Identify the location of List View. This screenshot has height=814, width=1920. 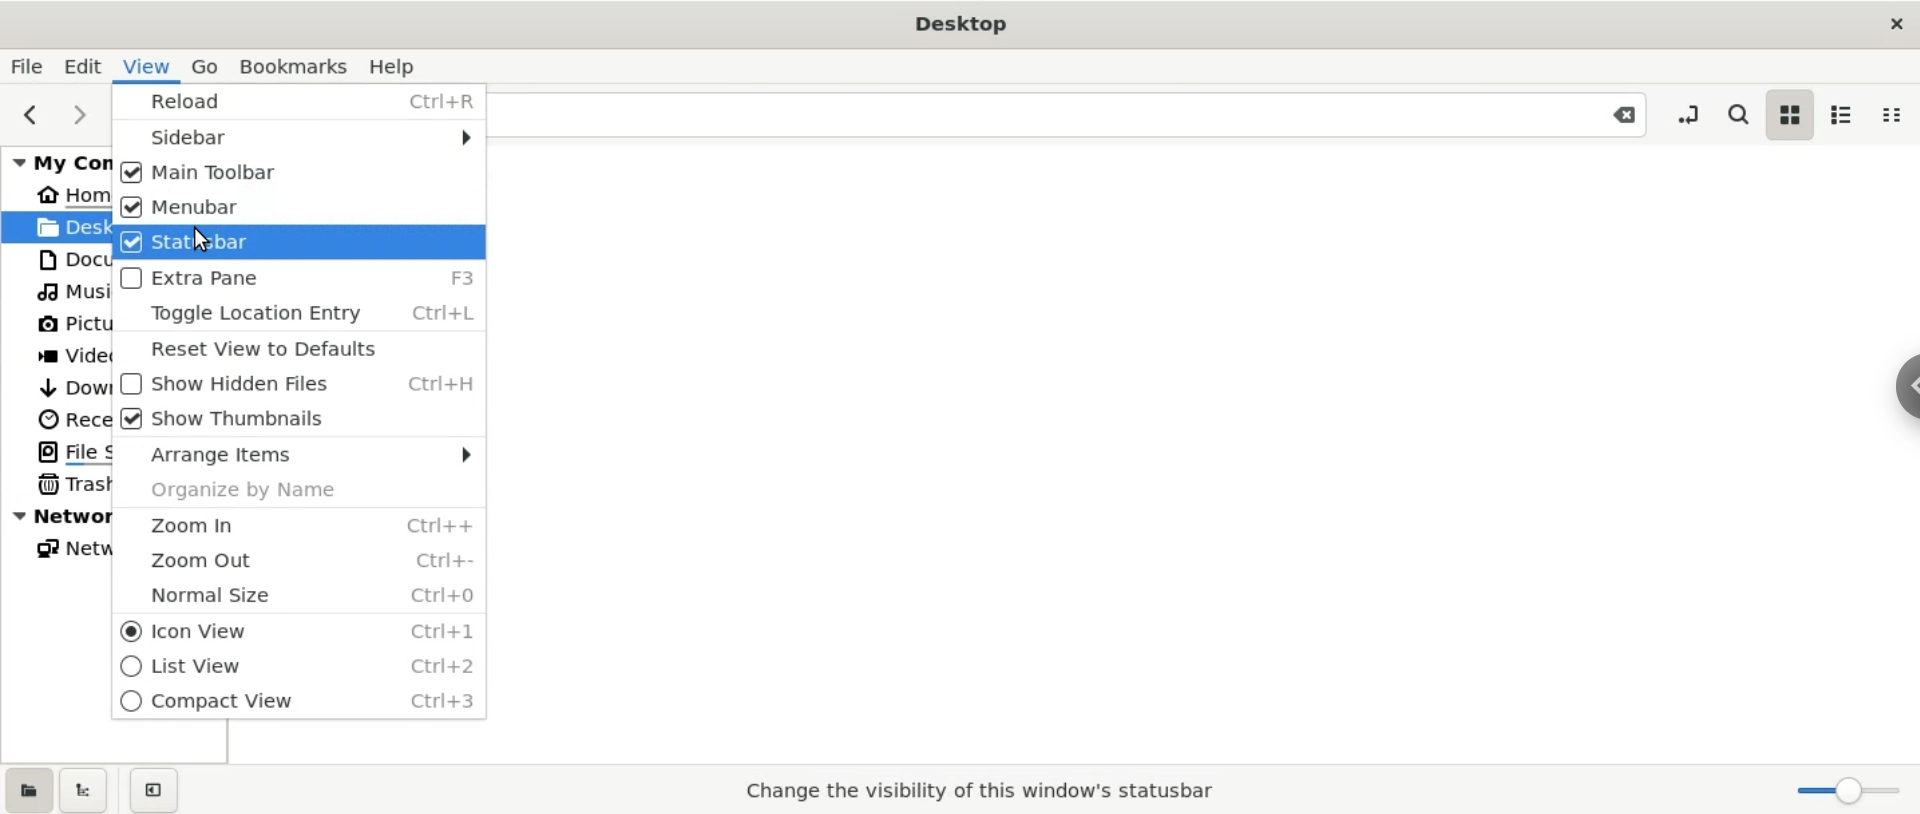
(300, 667).